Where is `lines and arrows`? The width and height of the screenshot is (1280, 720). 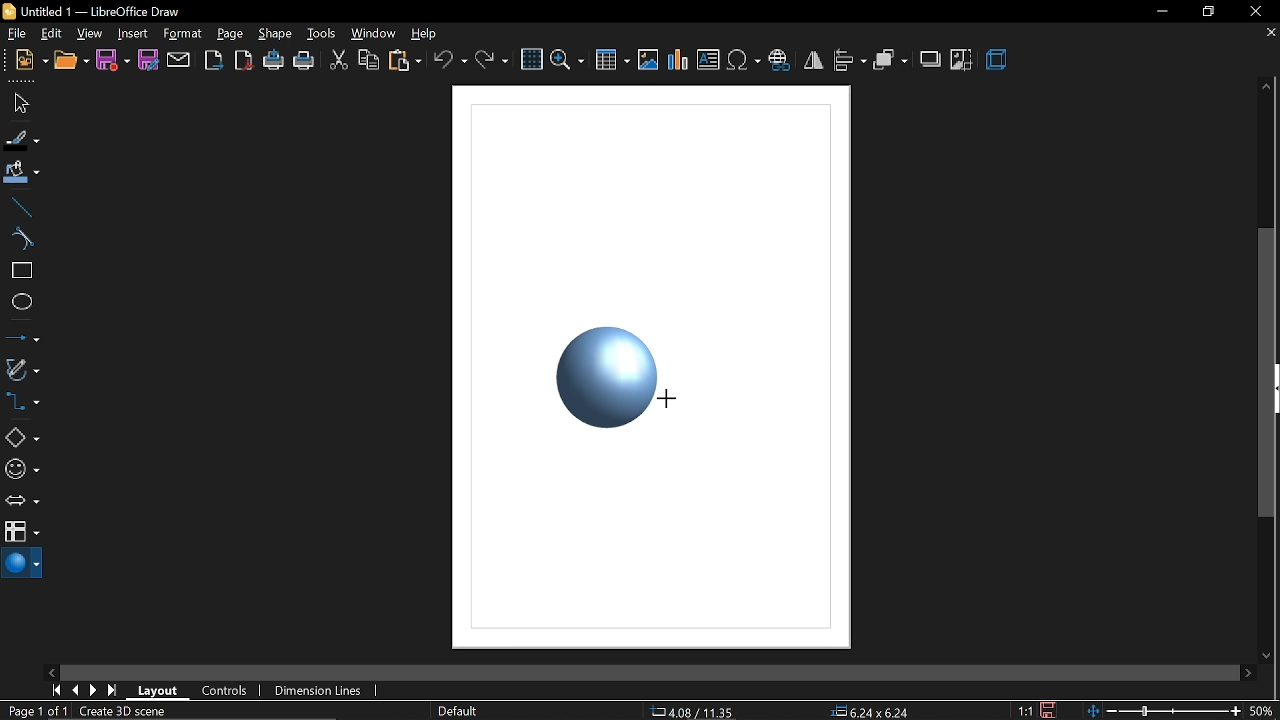
lines and arrows is located at coordinates (21, 335).